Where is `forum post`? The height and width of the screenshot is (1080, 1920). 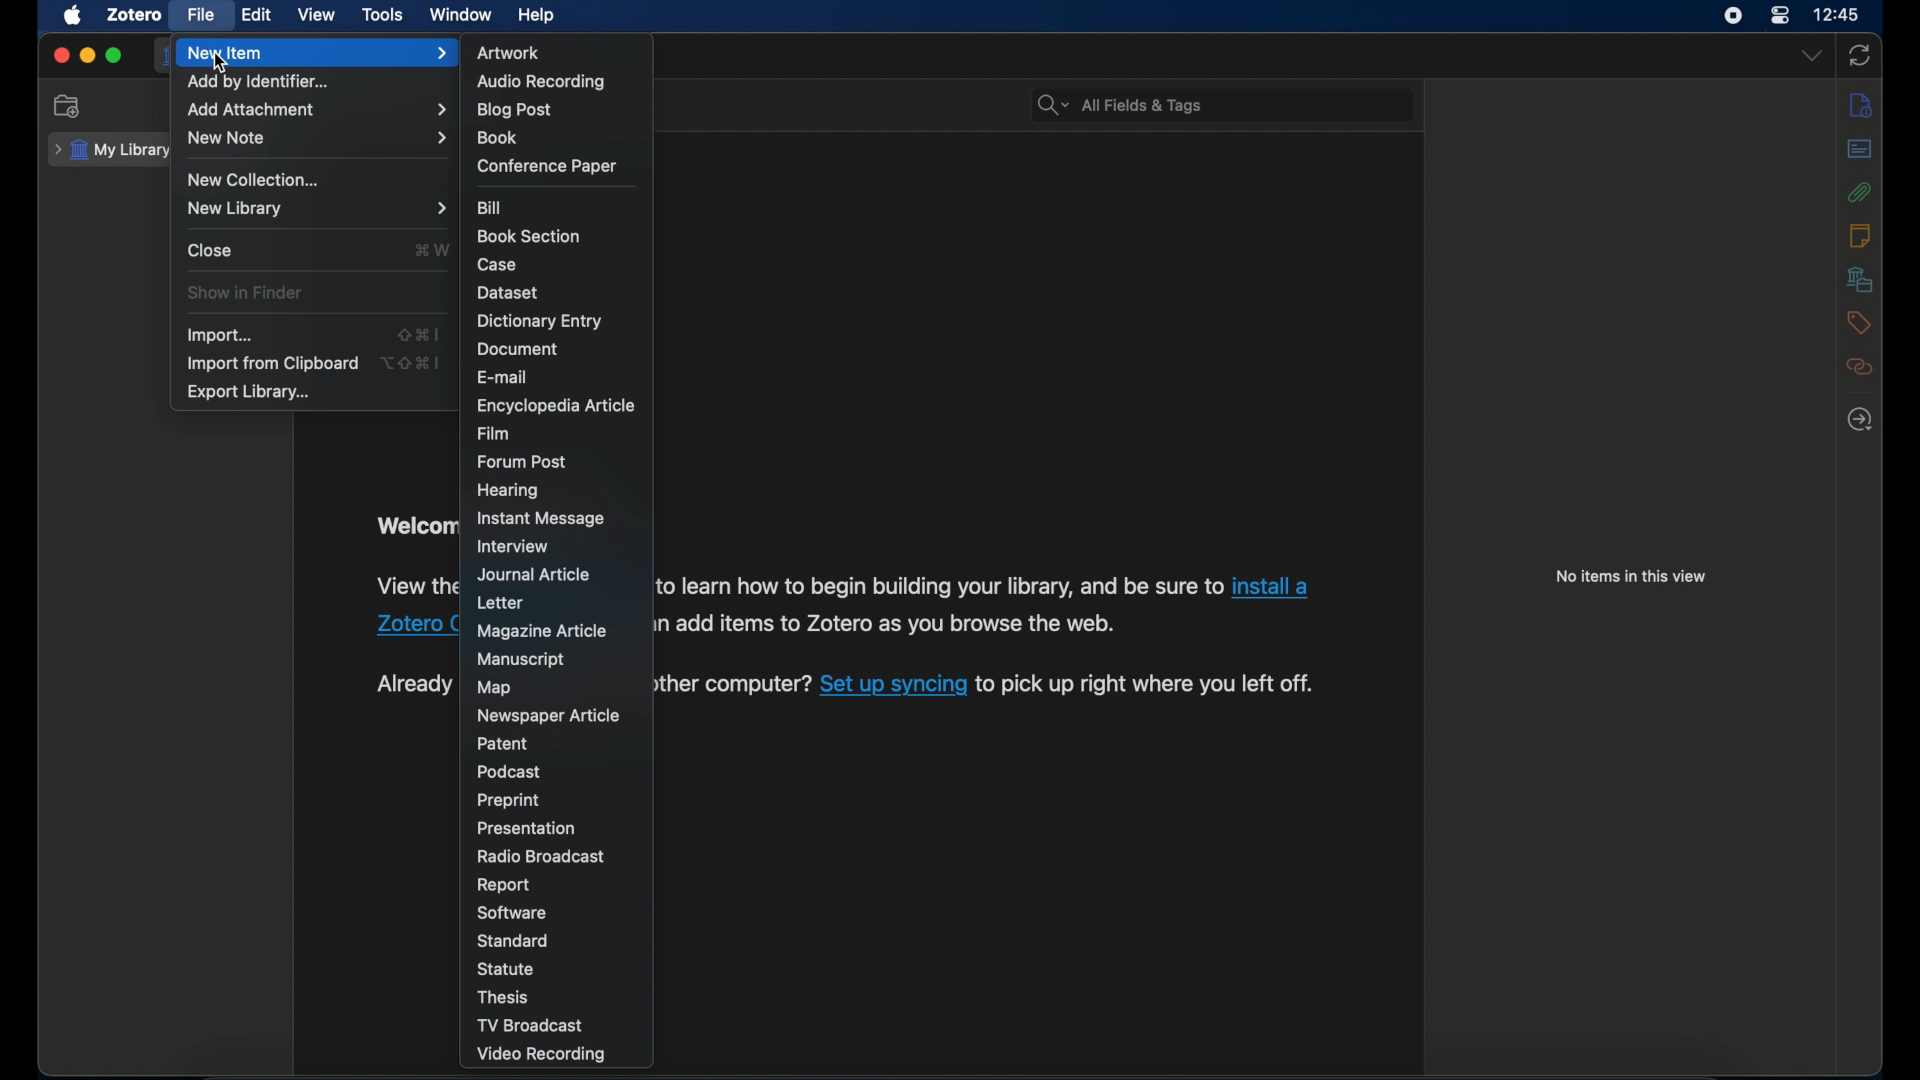 forum post is located at coordinates (521, 462).